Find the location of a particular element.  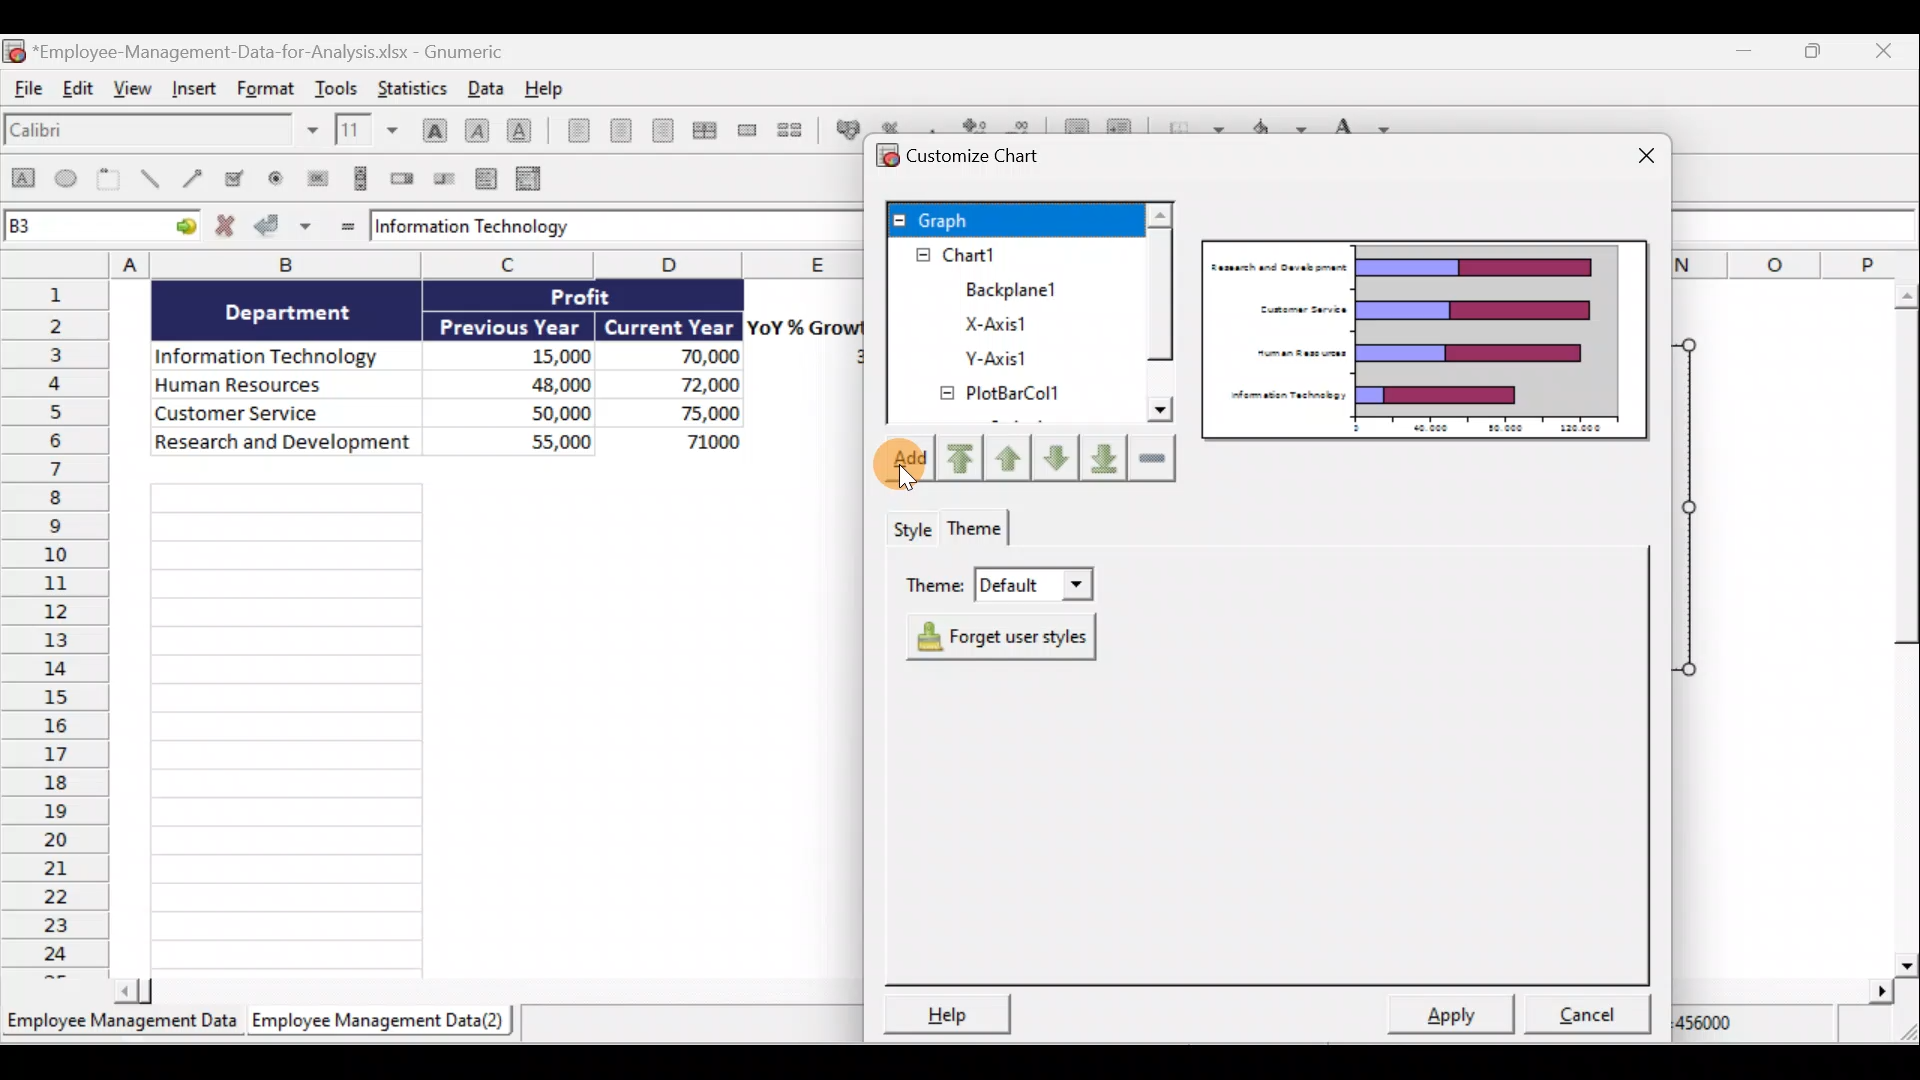

Help is located at coordinates (956, 1011).